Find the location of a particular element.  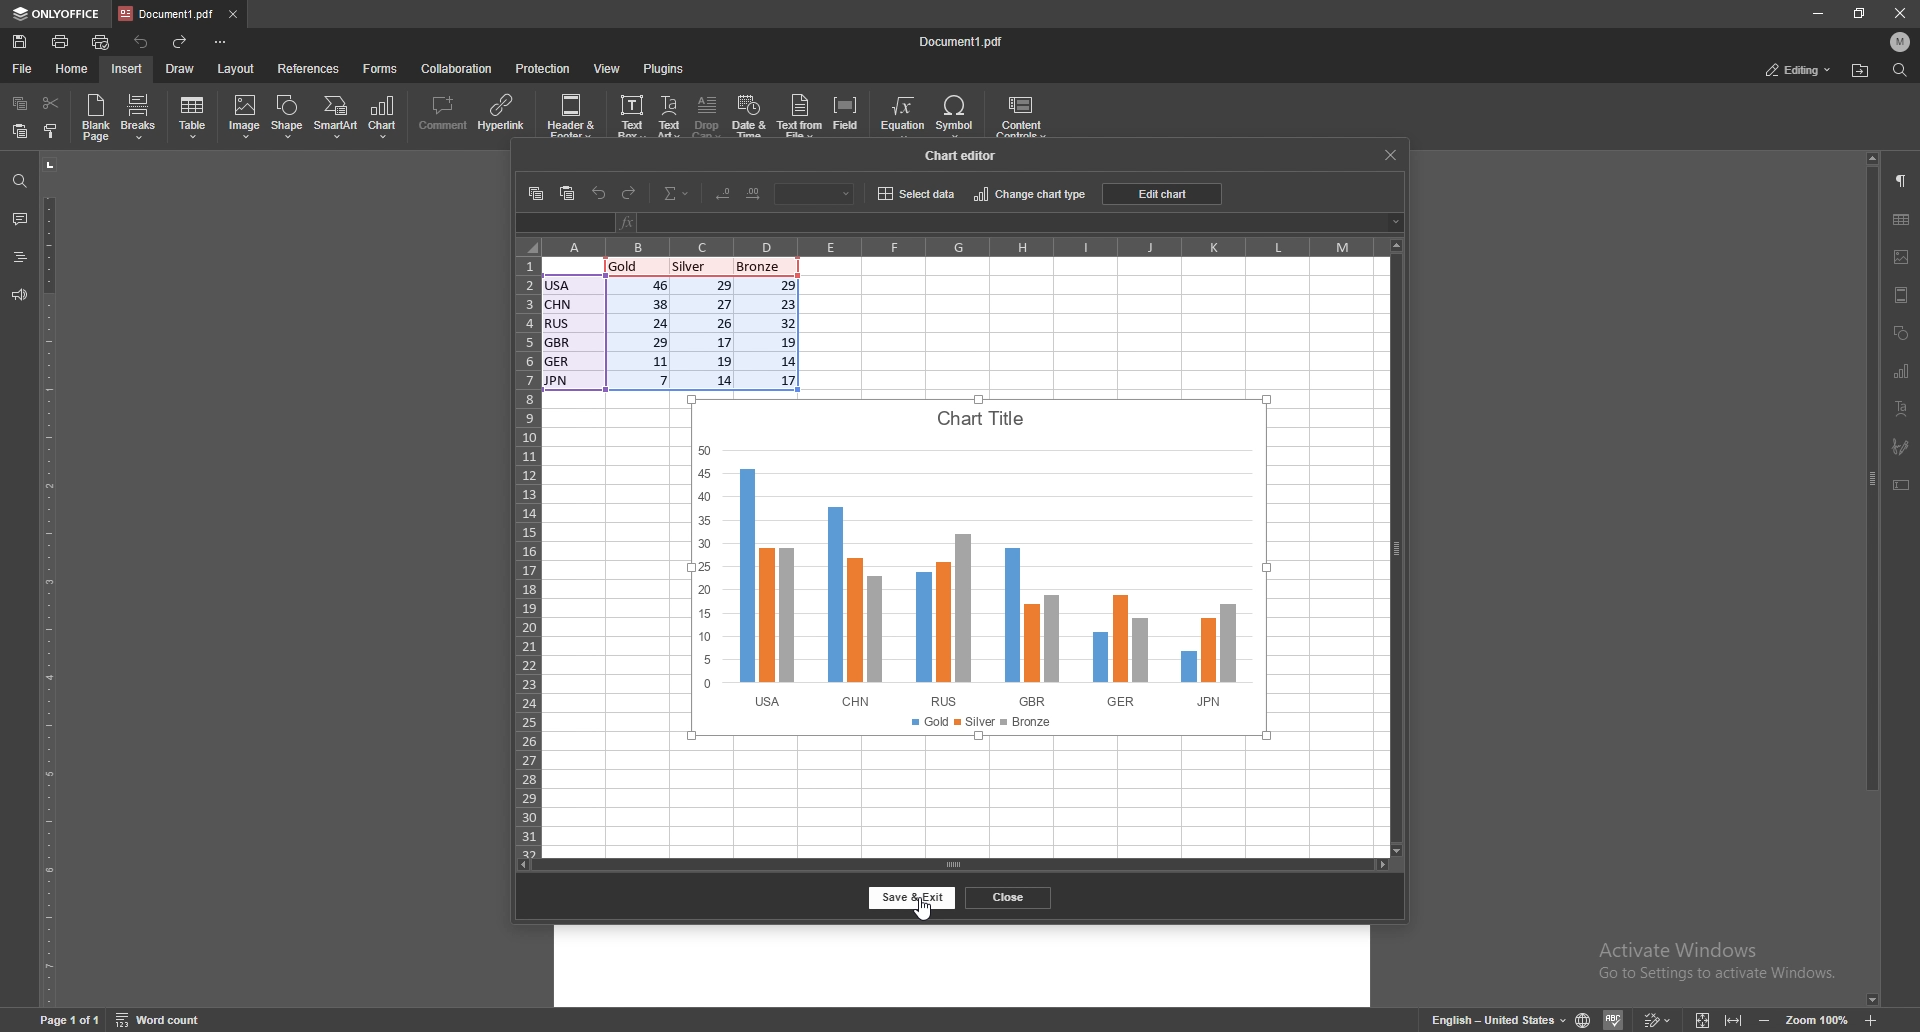

comment is located at coordinates (442, 114).